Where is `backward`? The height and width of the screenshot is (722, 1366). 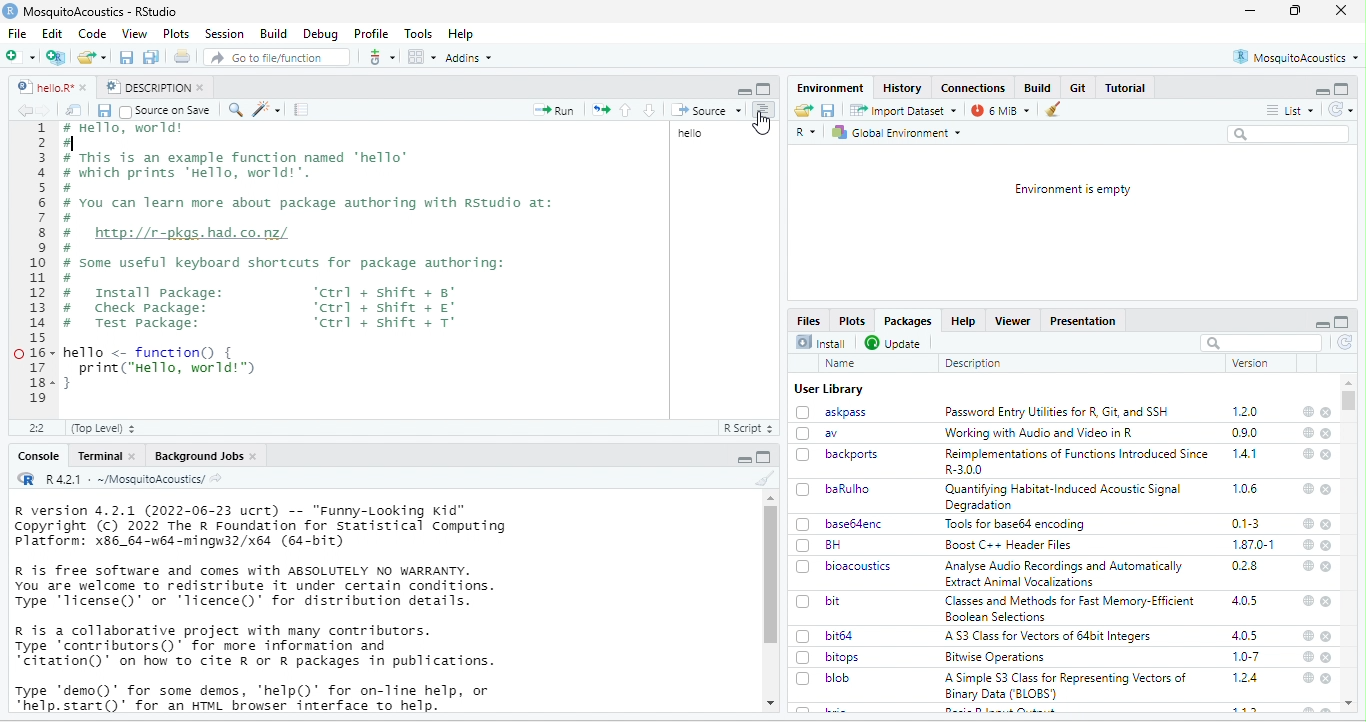 backward is located at coordinates (21, 110).